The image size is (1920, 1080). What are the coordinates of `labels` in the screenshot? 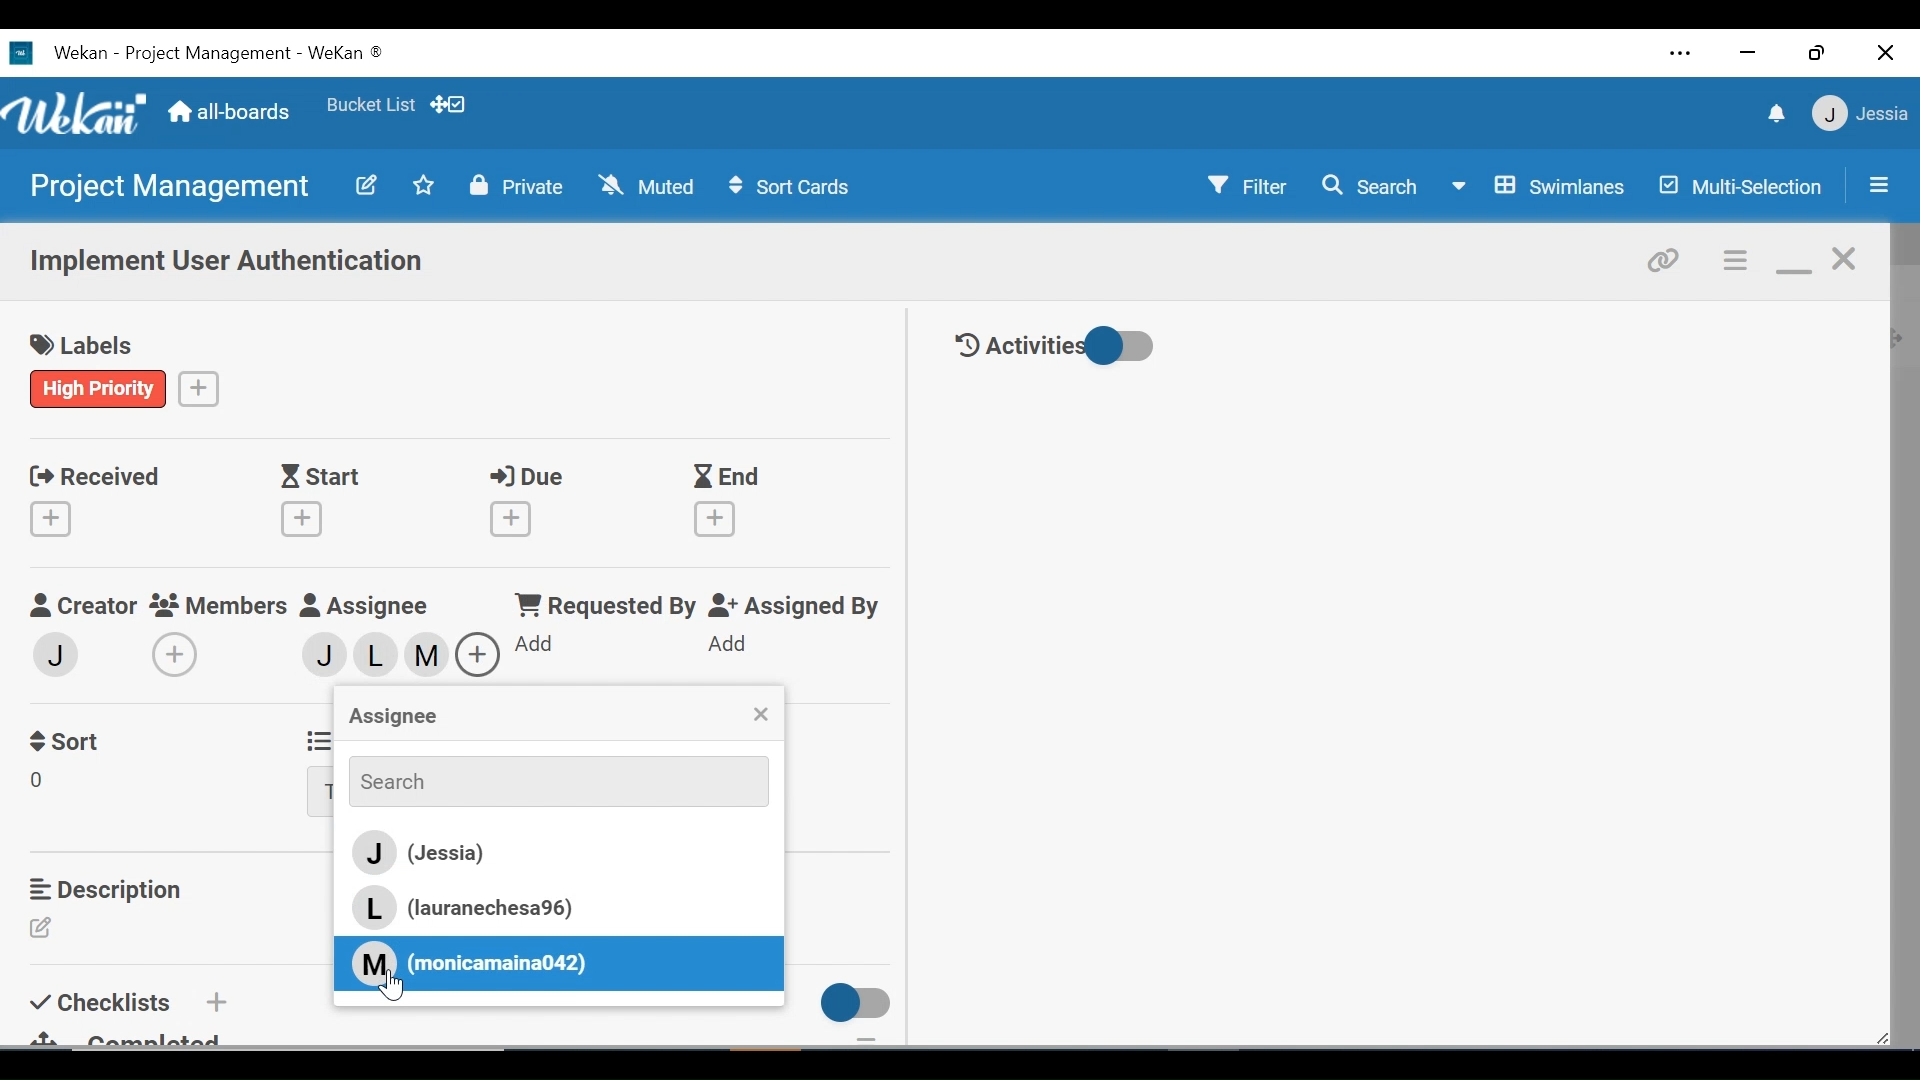 It's located at (89, 347).